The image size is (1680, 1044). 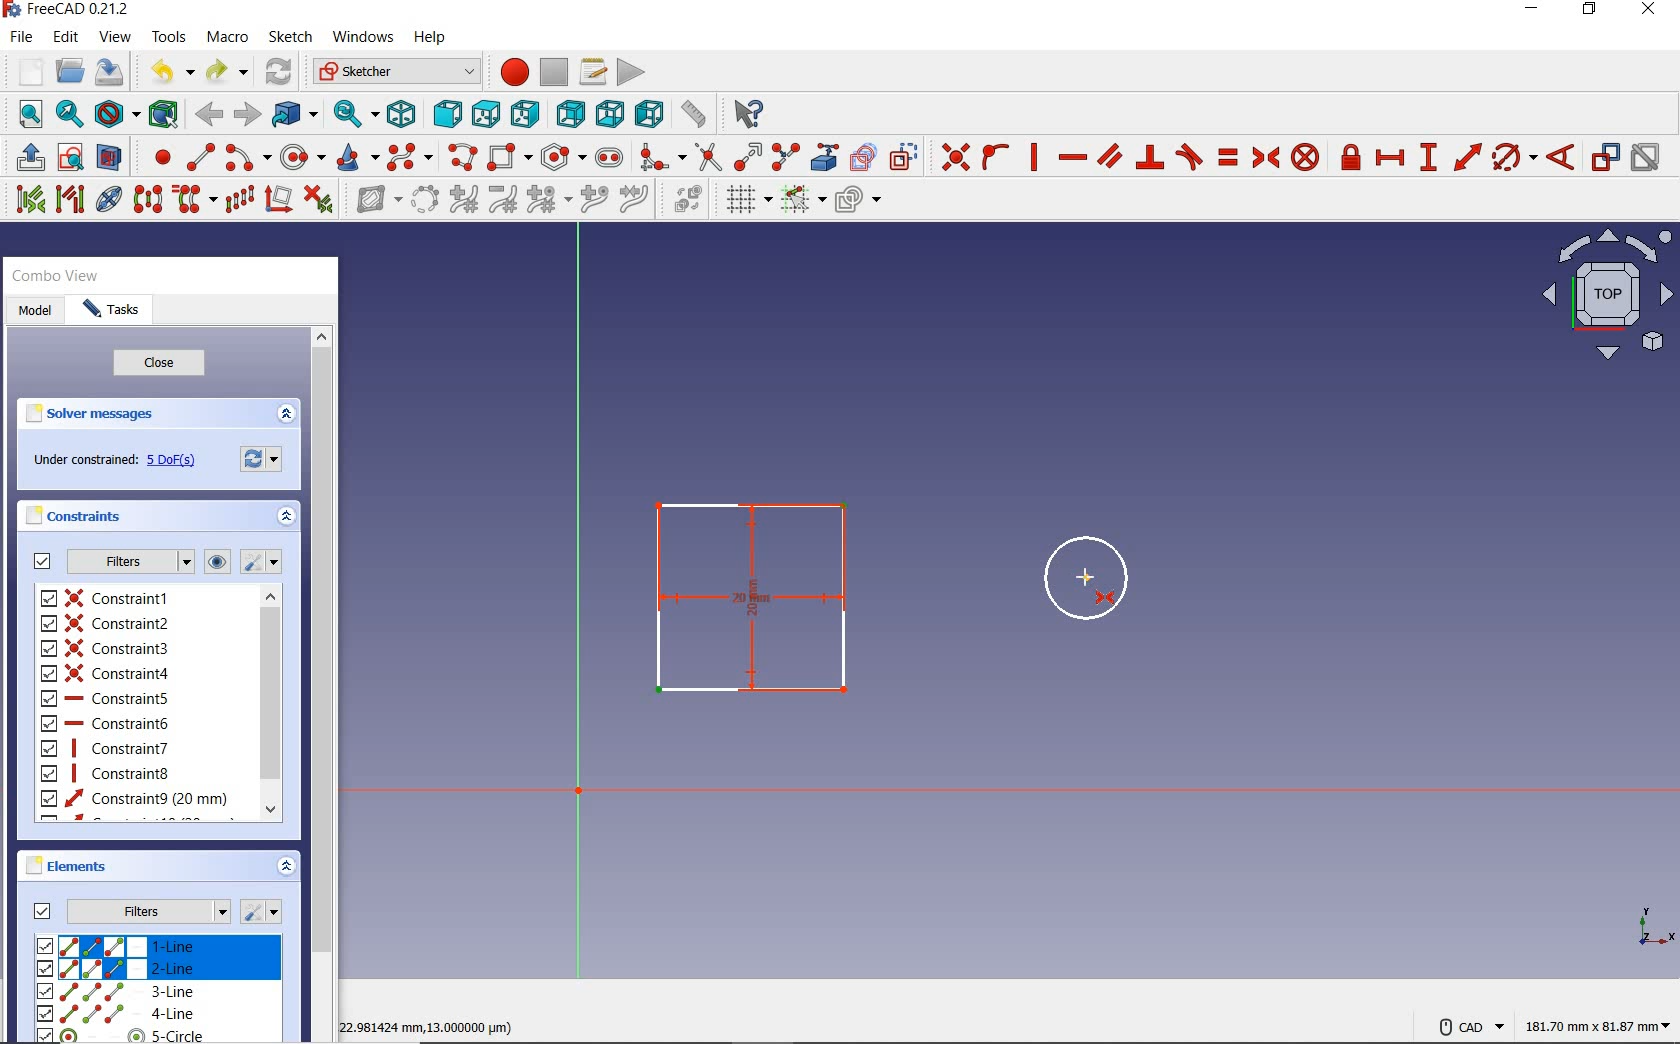 I want to click on show or hide all listed constraints in 3D view, so click(x=218, y=560).